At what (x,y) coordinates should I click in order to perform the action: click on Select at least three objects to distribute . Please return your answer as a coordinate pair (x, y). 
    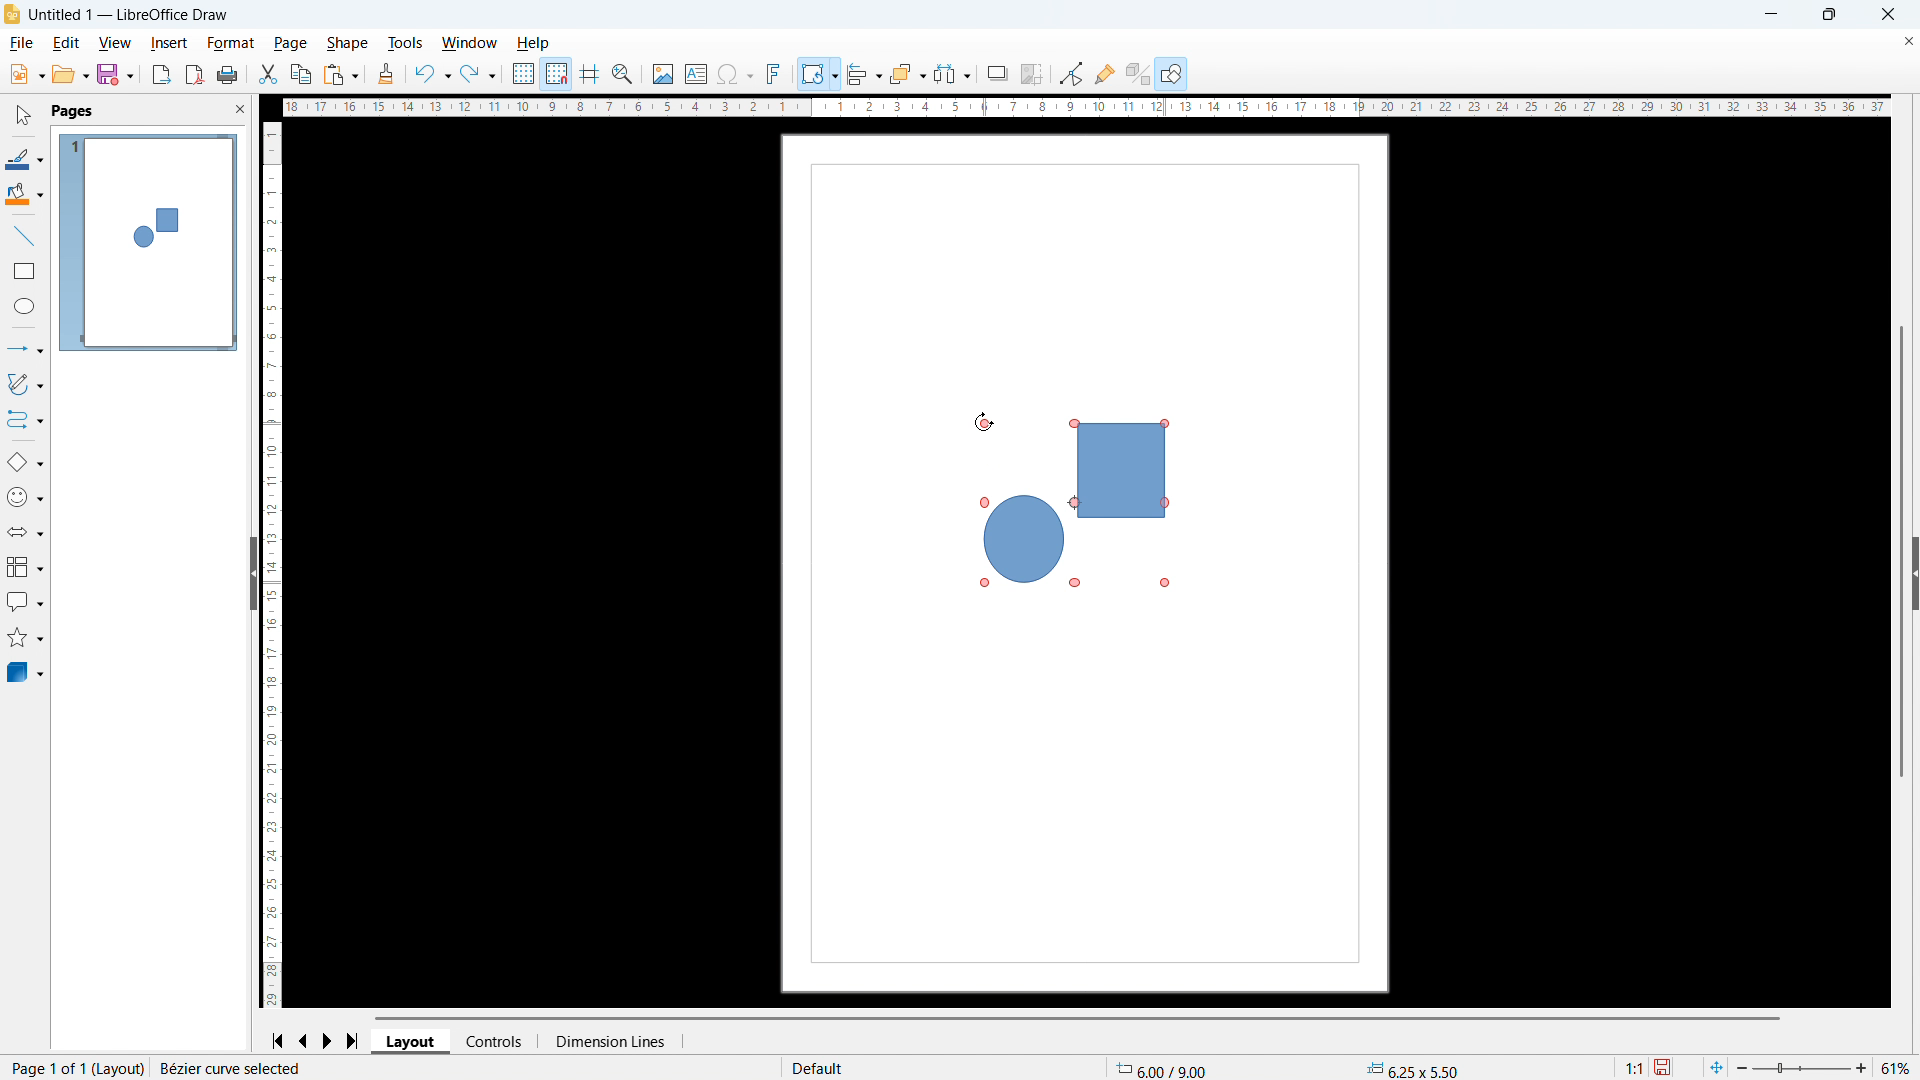
    Looking at the image, I should click on (952, 73).